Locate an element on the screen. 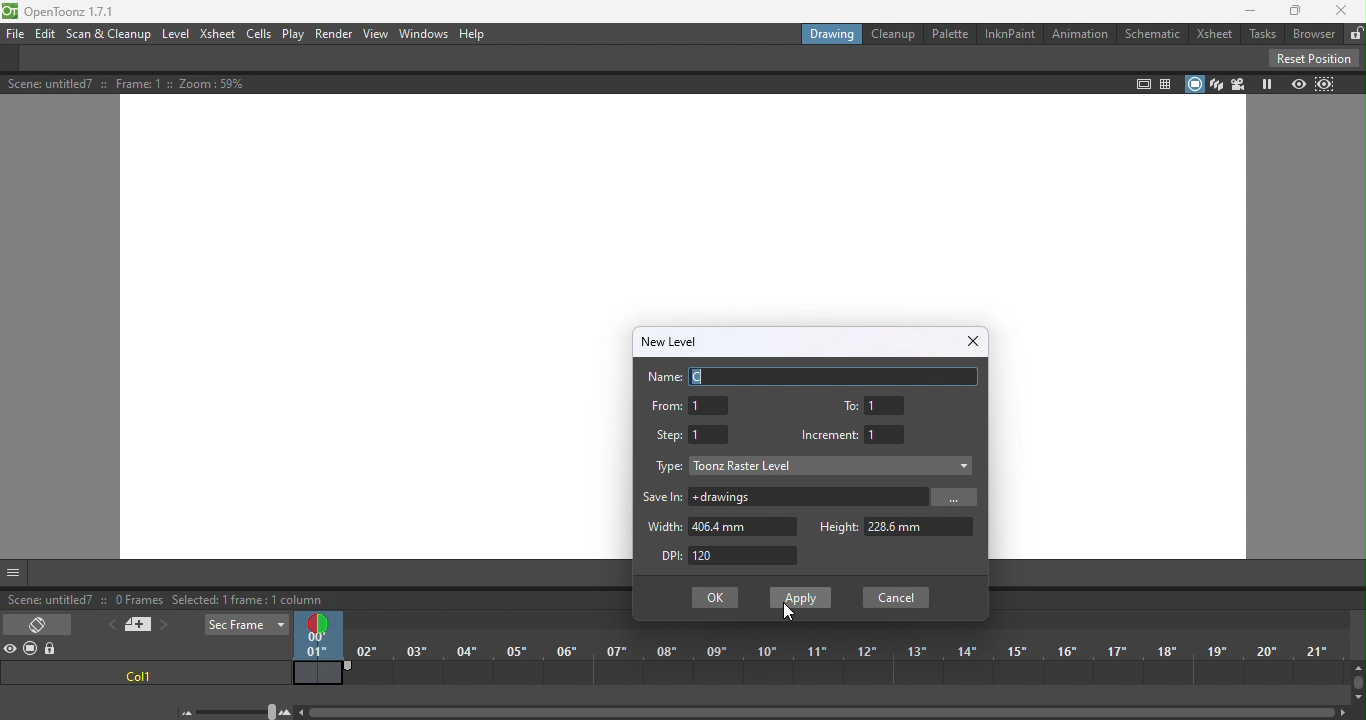 The height and width of the screenshot is (720, 1366). Preview is located at coordinates (1299, 85).